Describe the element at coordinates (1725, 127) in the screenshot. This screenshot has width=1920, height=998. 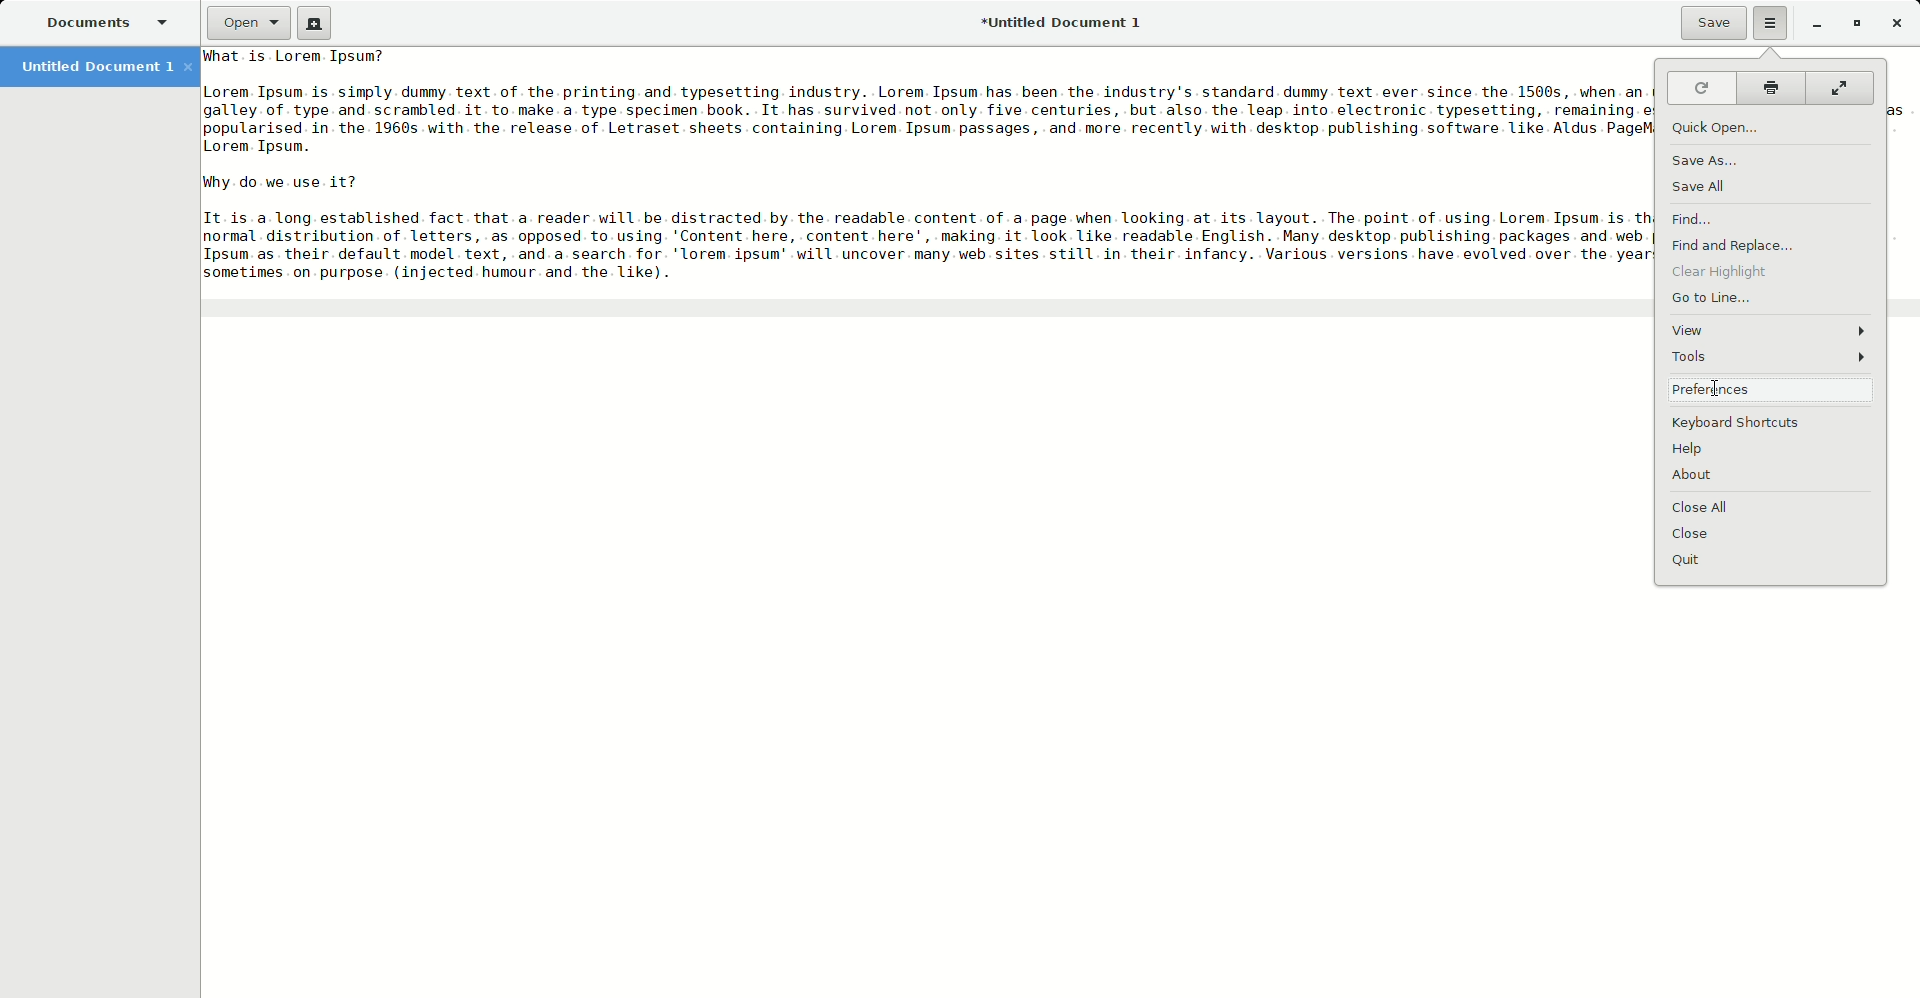
I see `Quick Open` at that location.